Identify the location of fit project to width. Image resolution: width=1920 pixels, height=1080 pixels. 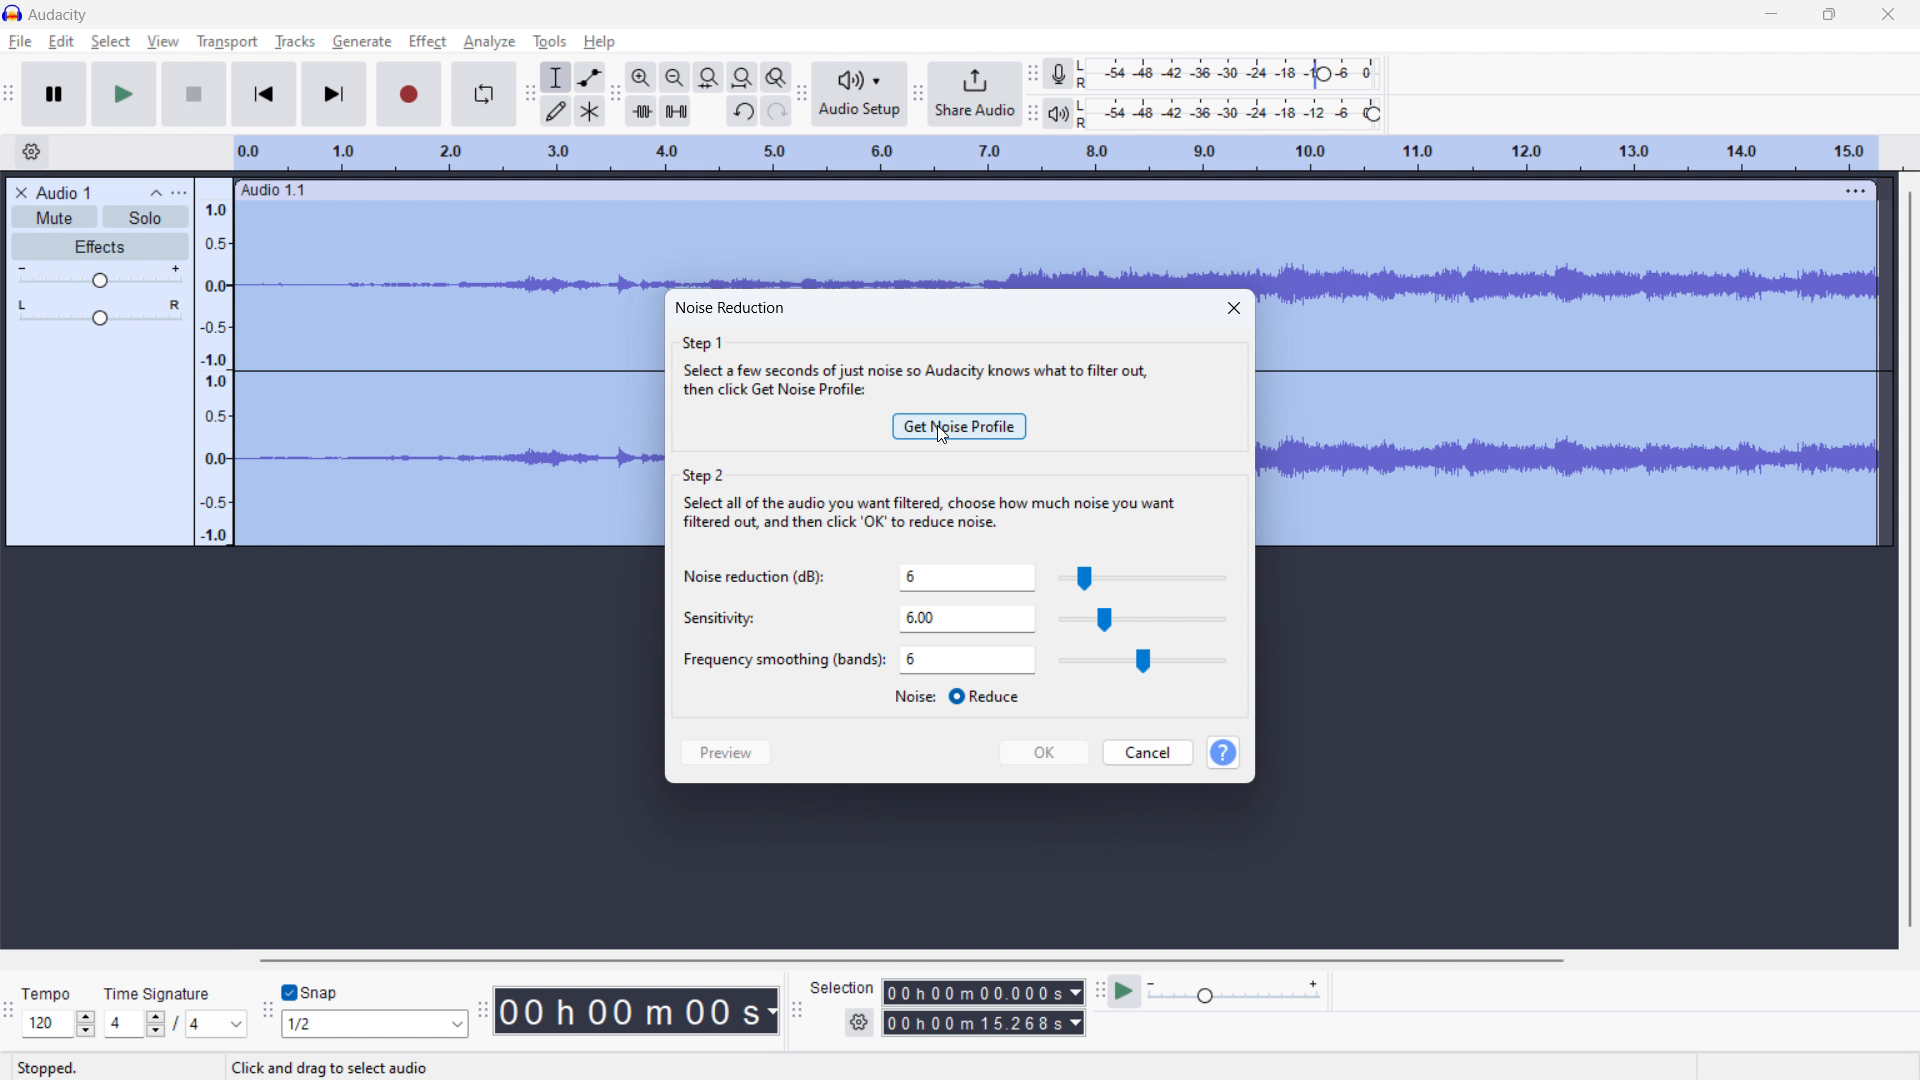
(743, 77).